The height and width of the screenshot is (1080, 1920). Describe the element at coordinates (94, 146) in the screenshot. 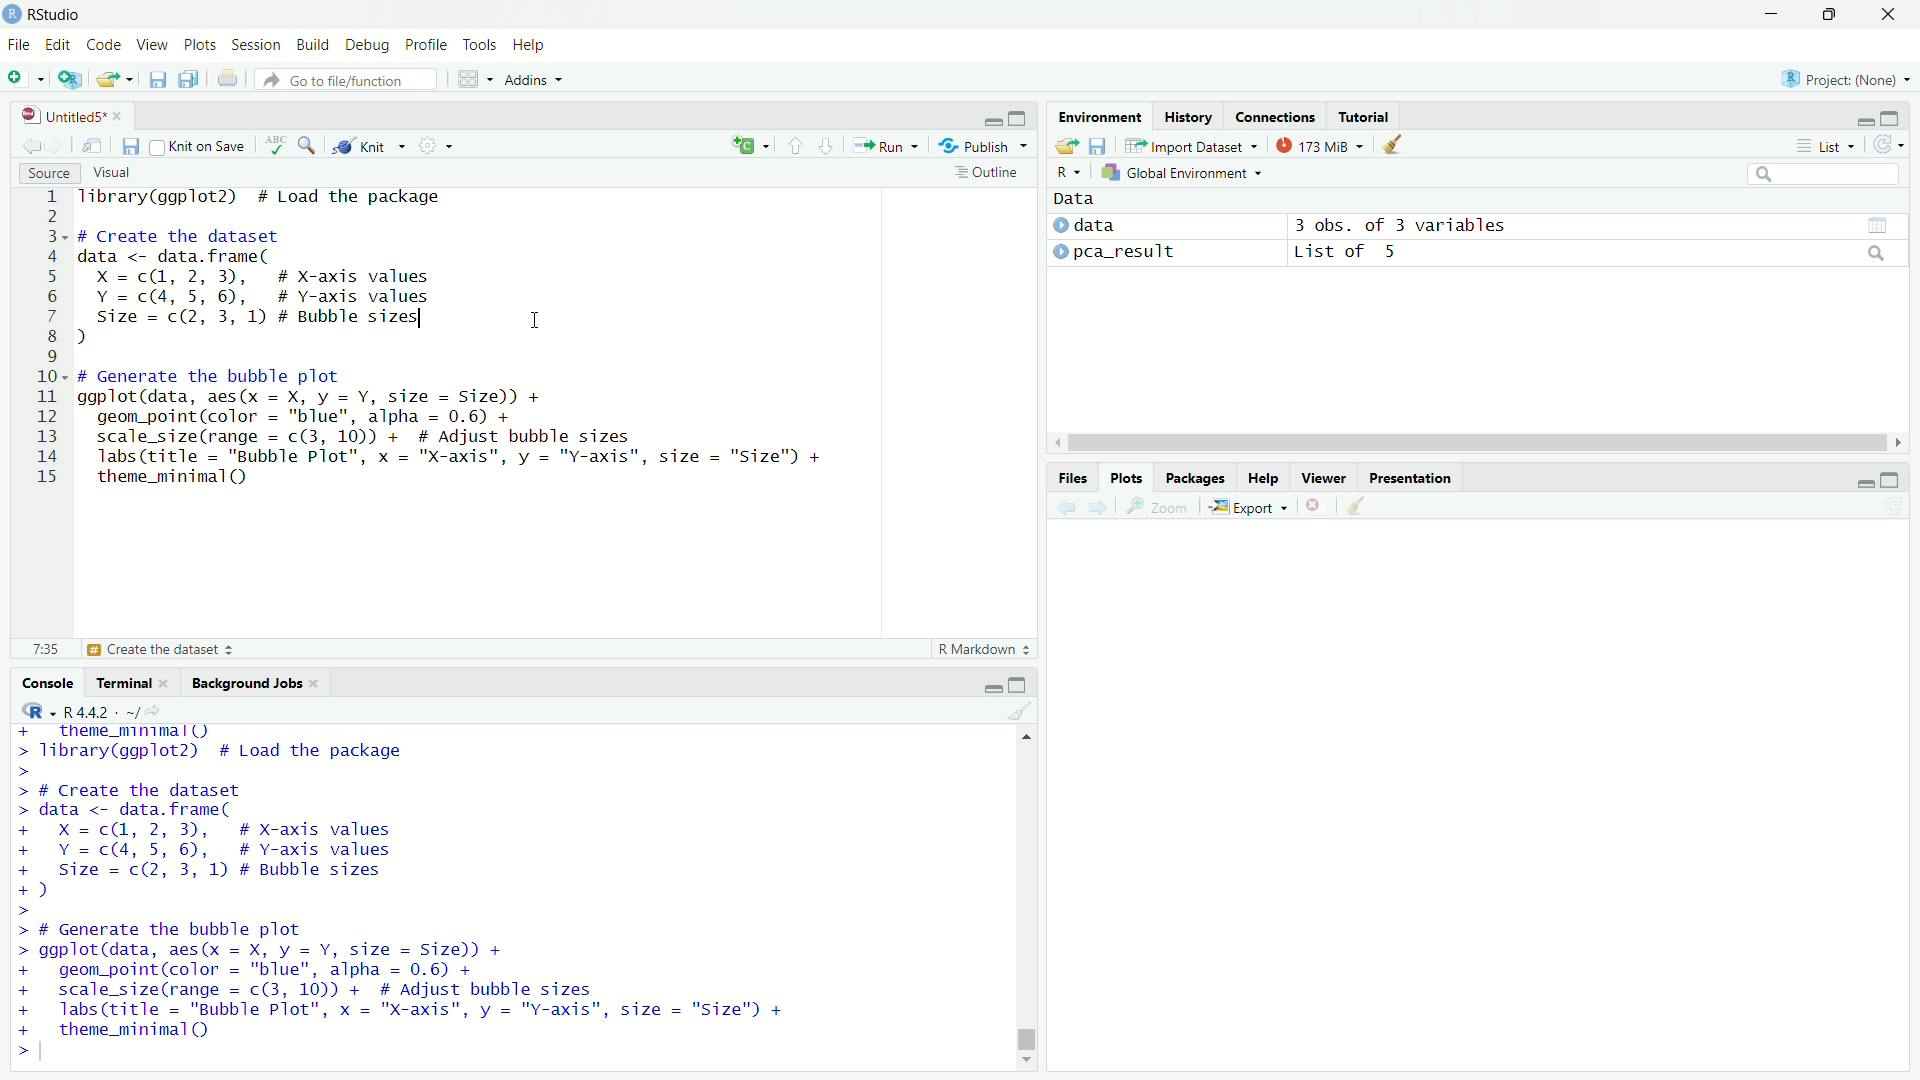

I see `show in new window` at that location.